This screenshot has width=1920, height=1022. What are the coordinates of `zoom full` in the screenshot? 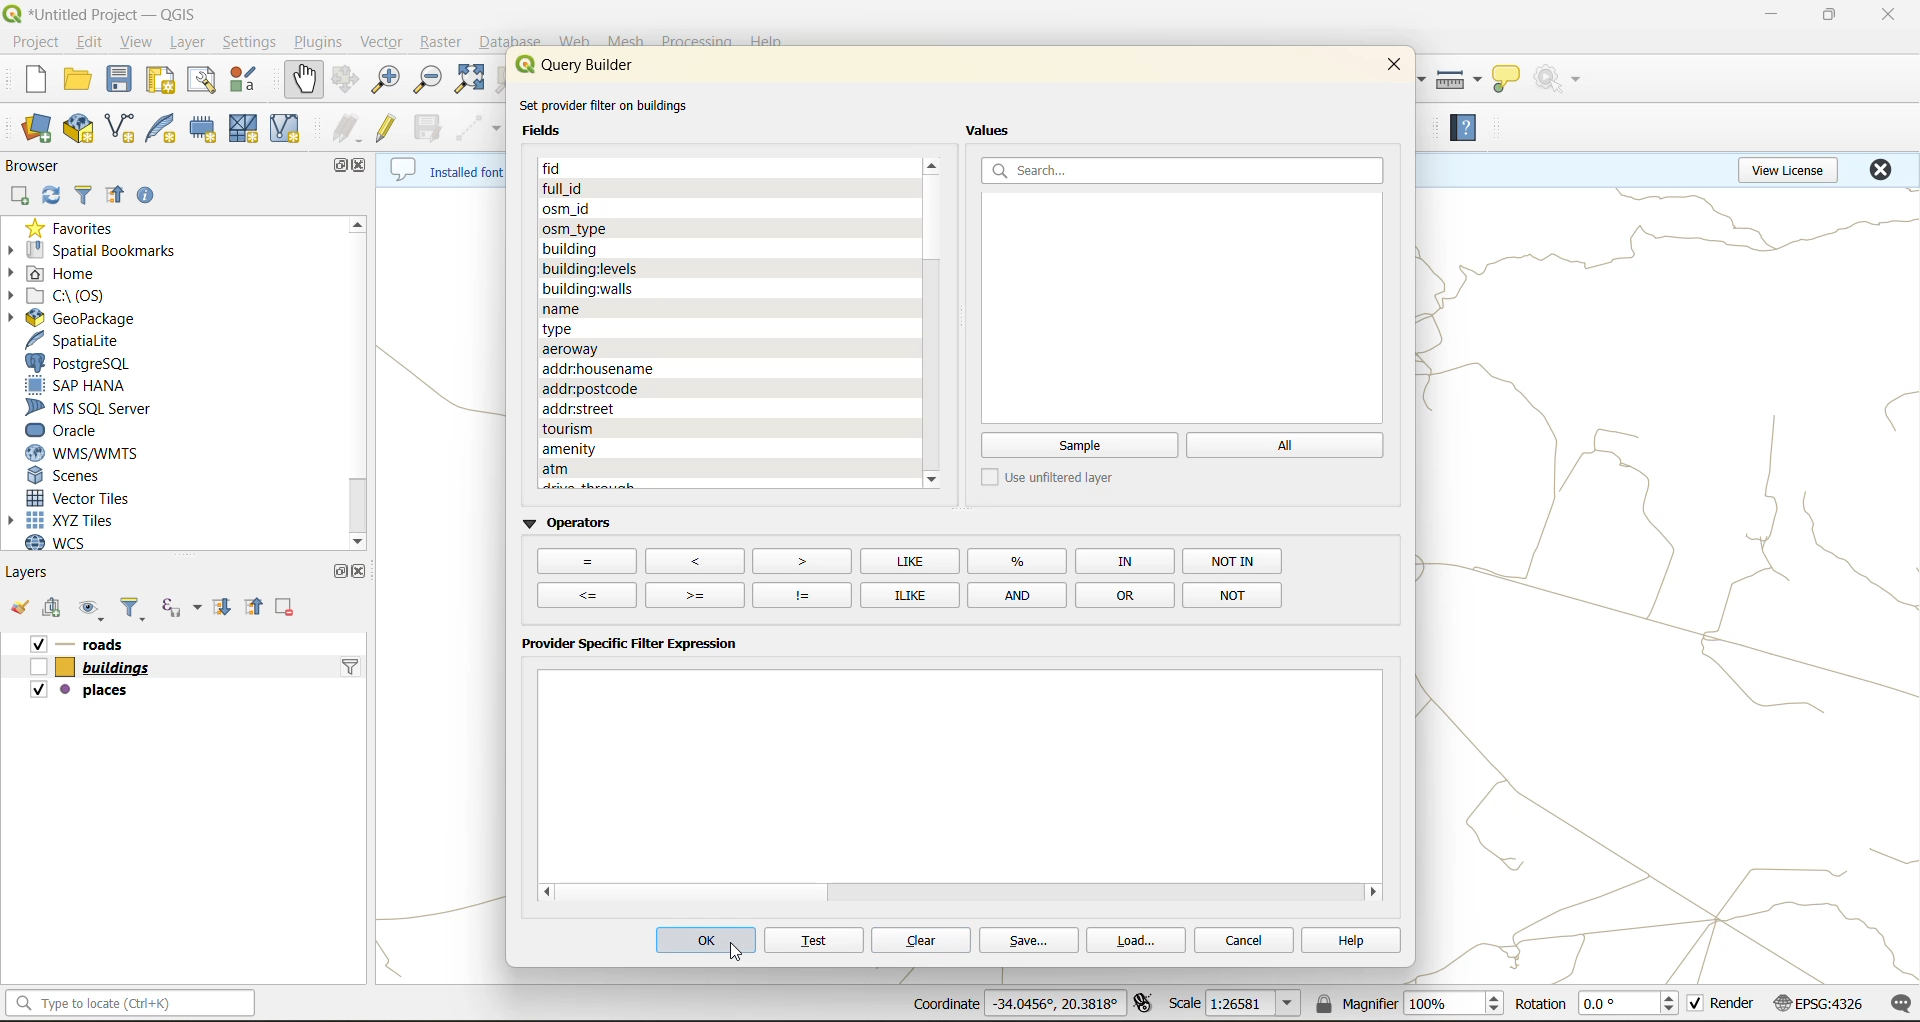 It's located at (473, 79).